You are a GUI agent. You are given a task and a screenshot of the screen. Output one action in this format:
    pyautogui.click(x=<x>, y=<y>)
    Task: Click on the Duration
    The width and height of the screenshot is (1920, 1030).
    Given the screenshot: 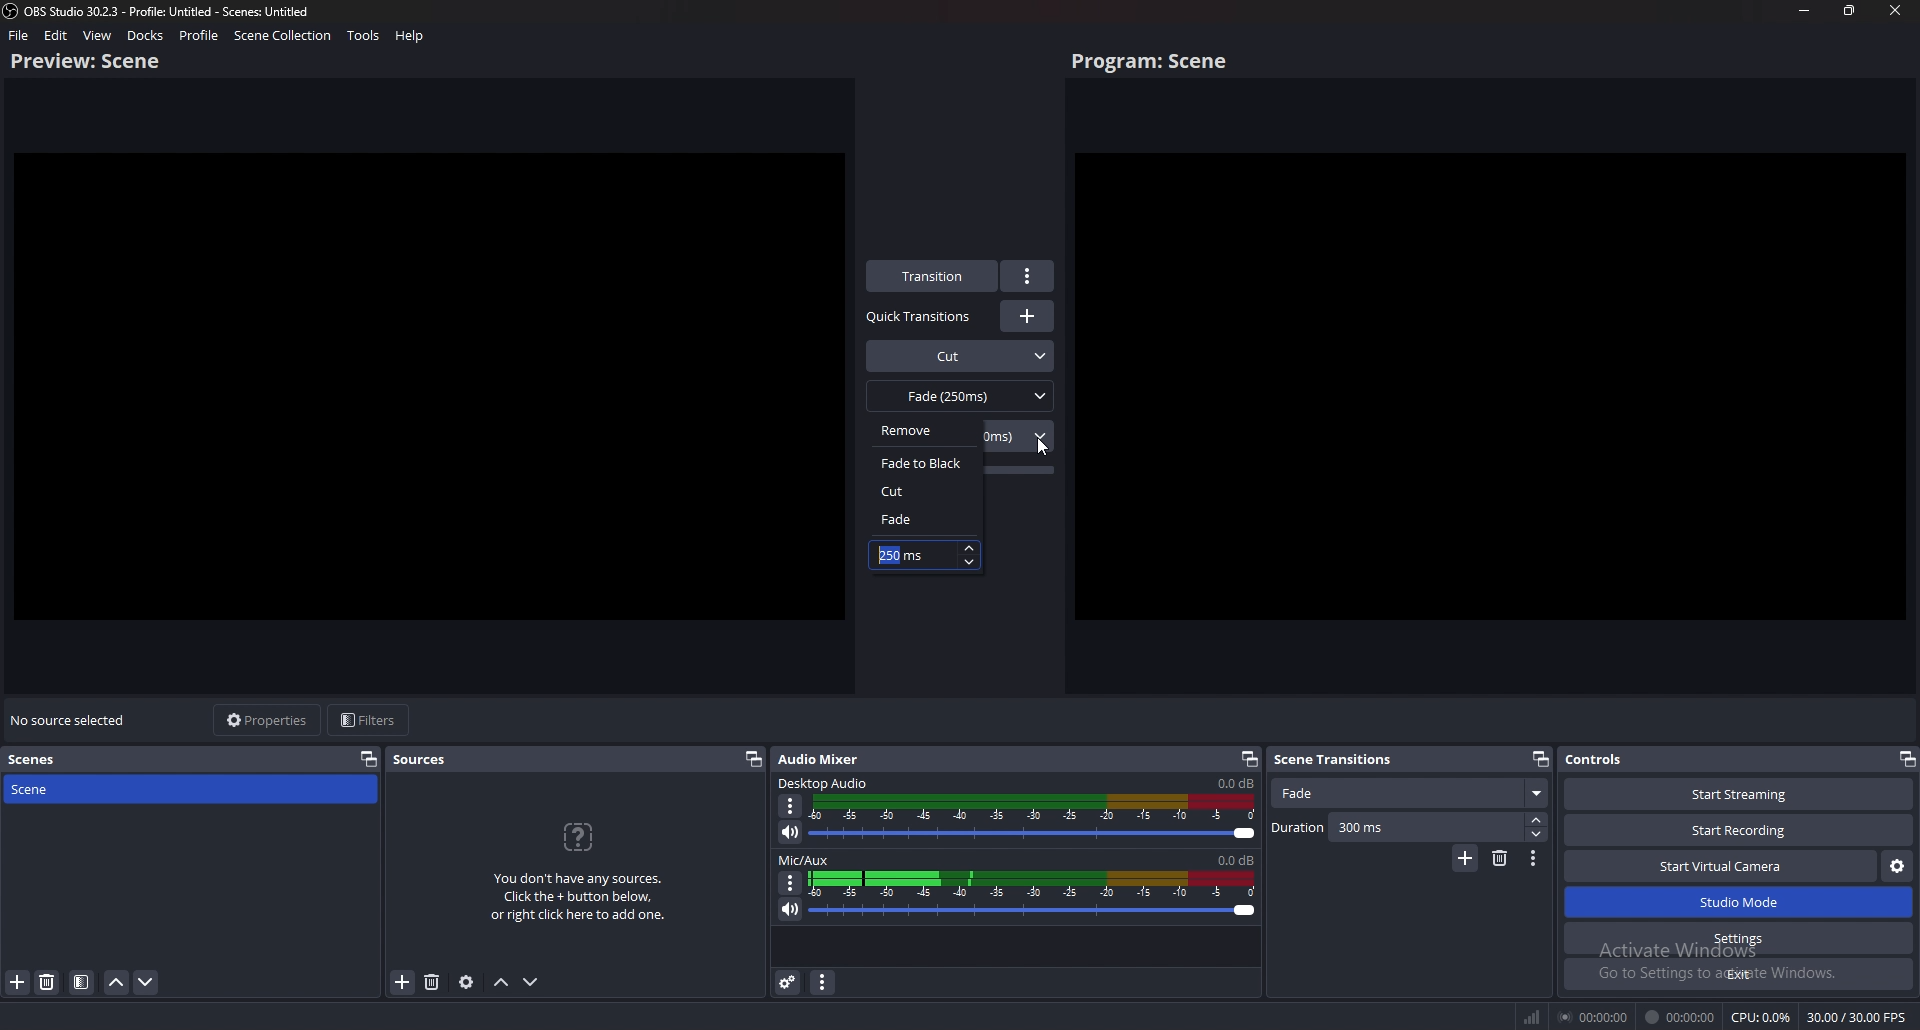 What is the action you would take?
    pyautogui.click(x=1409, y=828)
    